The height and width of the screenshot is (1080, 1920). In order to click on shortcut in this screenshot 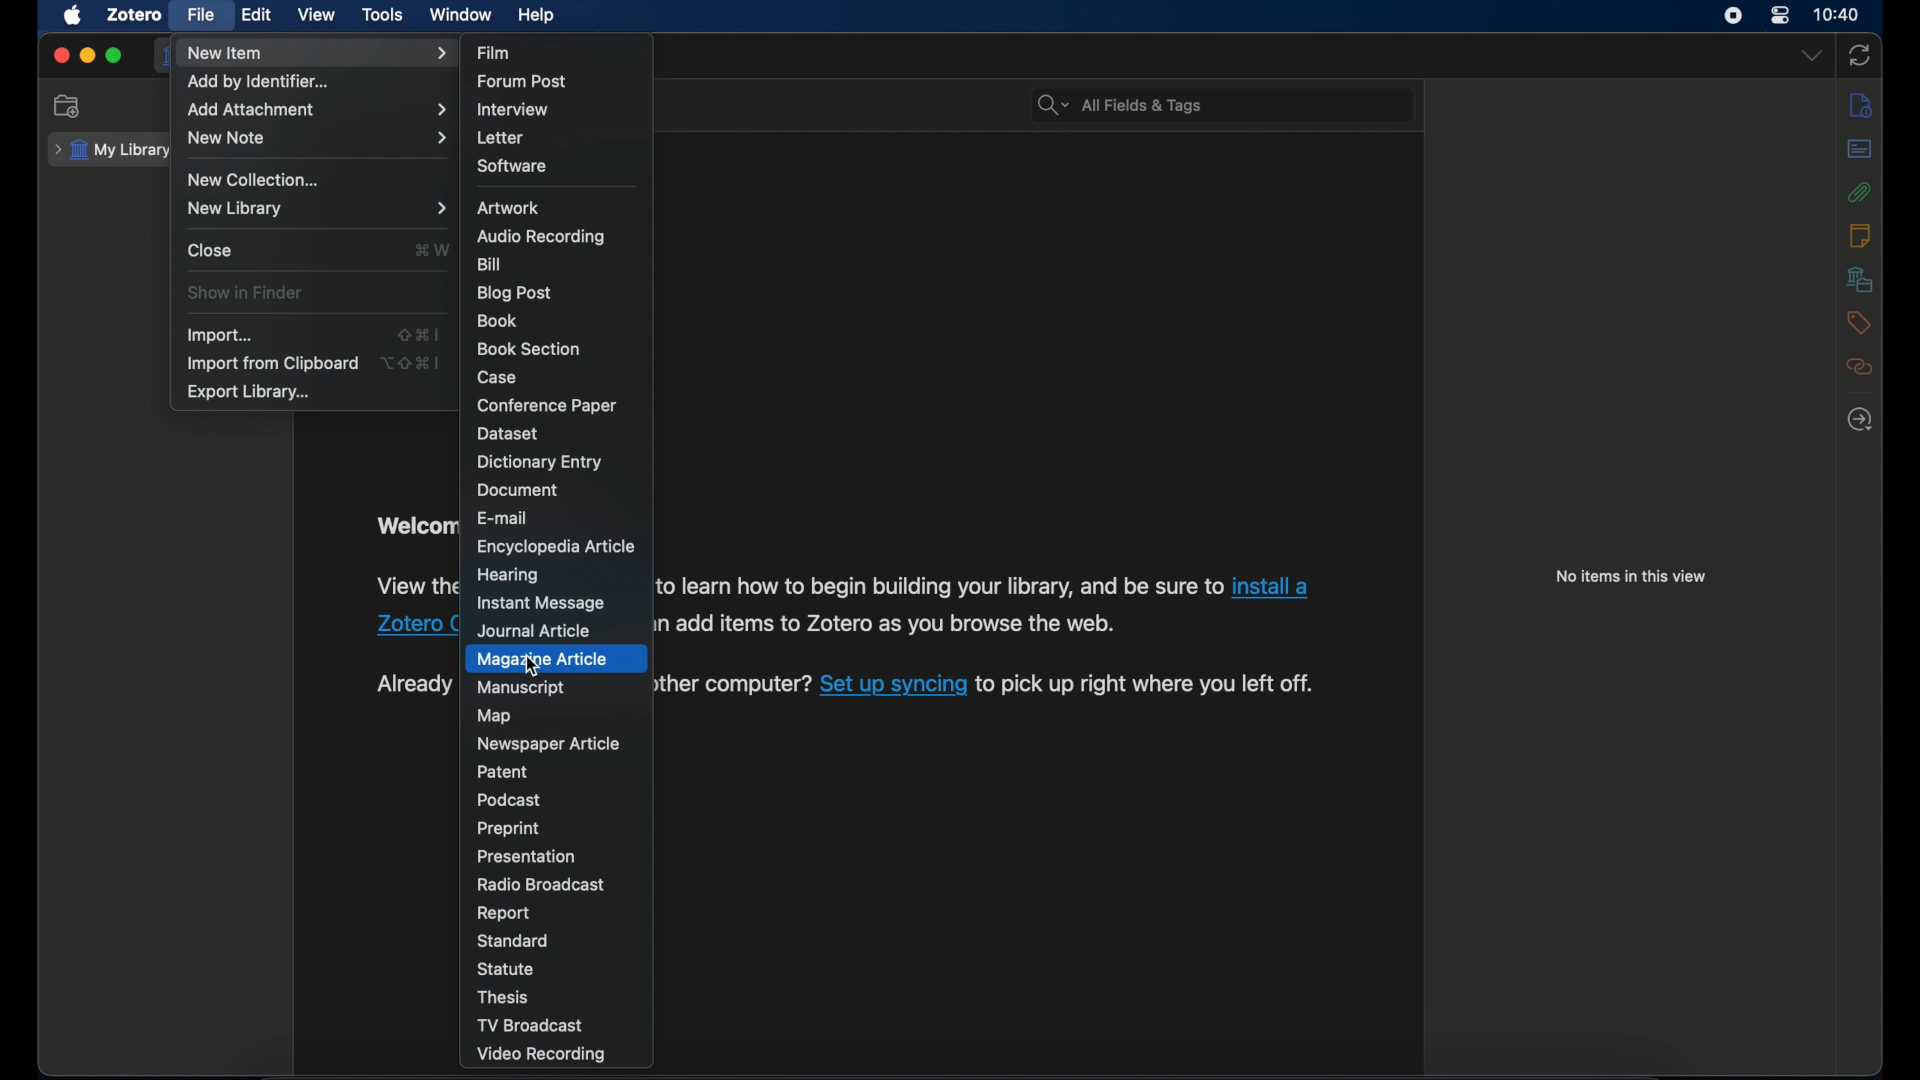, I will do `click(412, 361)`.